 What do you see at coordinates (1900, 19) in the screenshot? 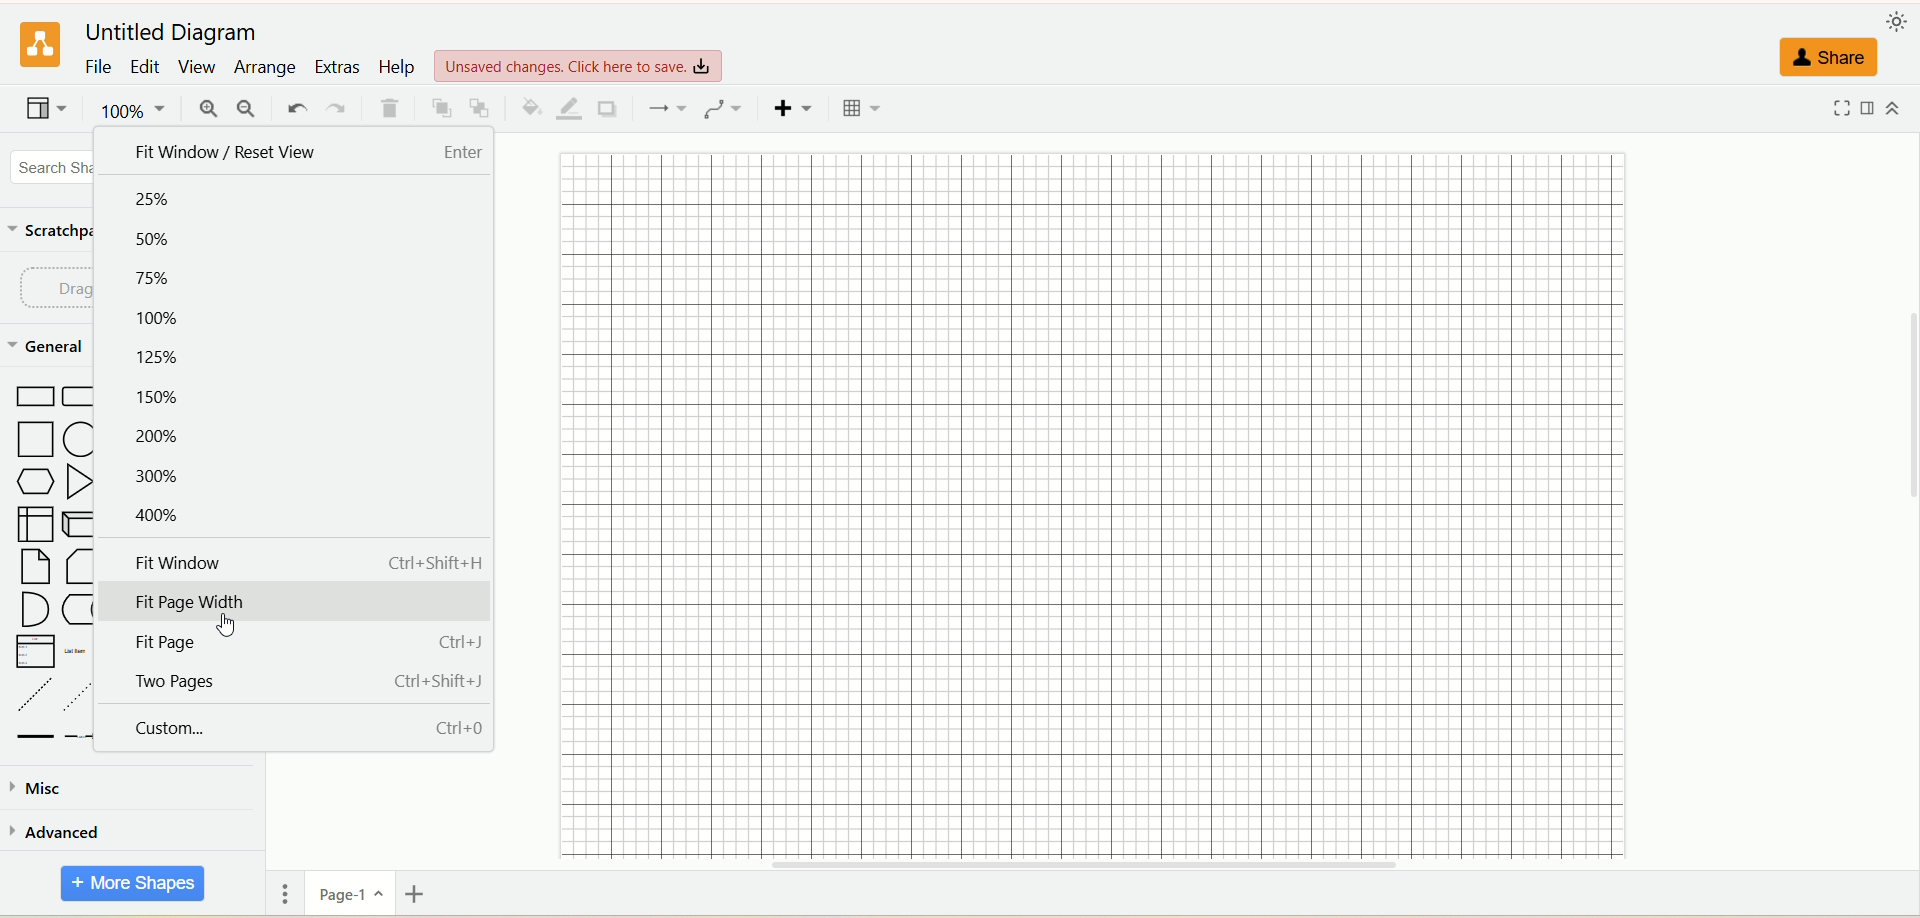
I see `appearance` at bounding box center [1900, 19].